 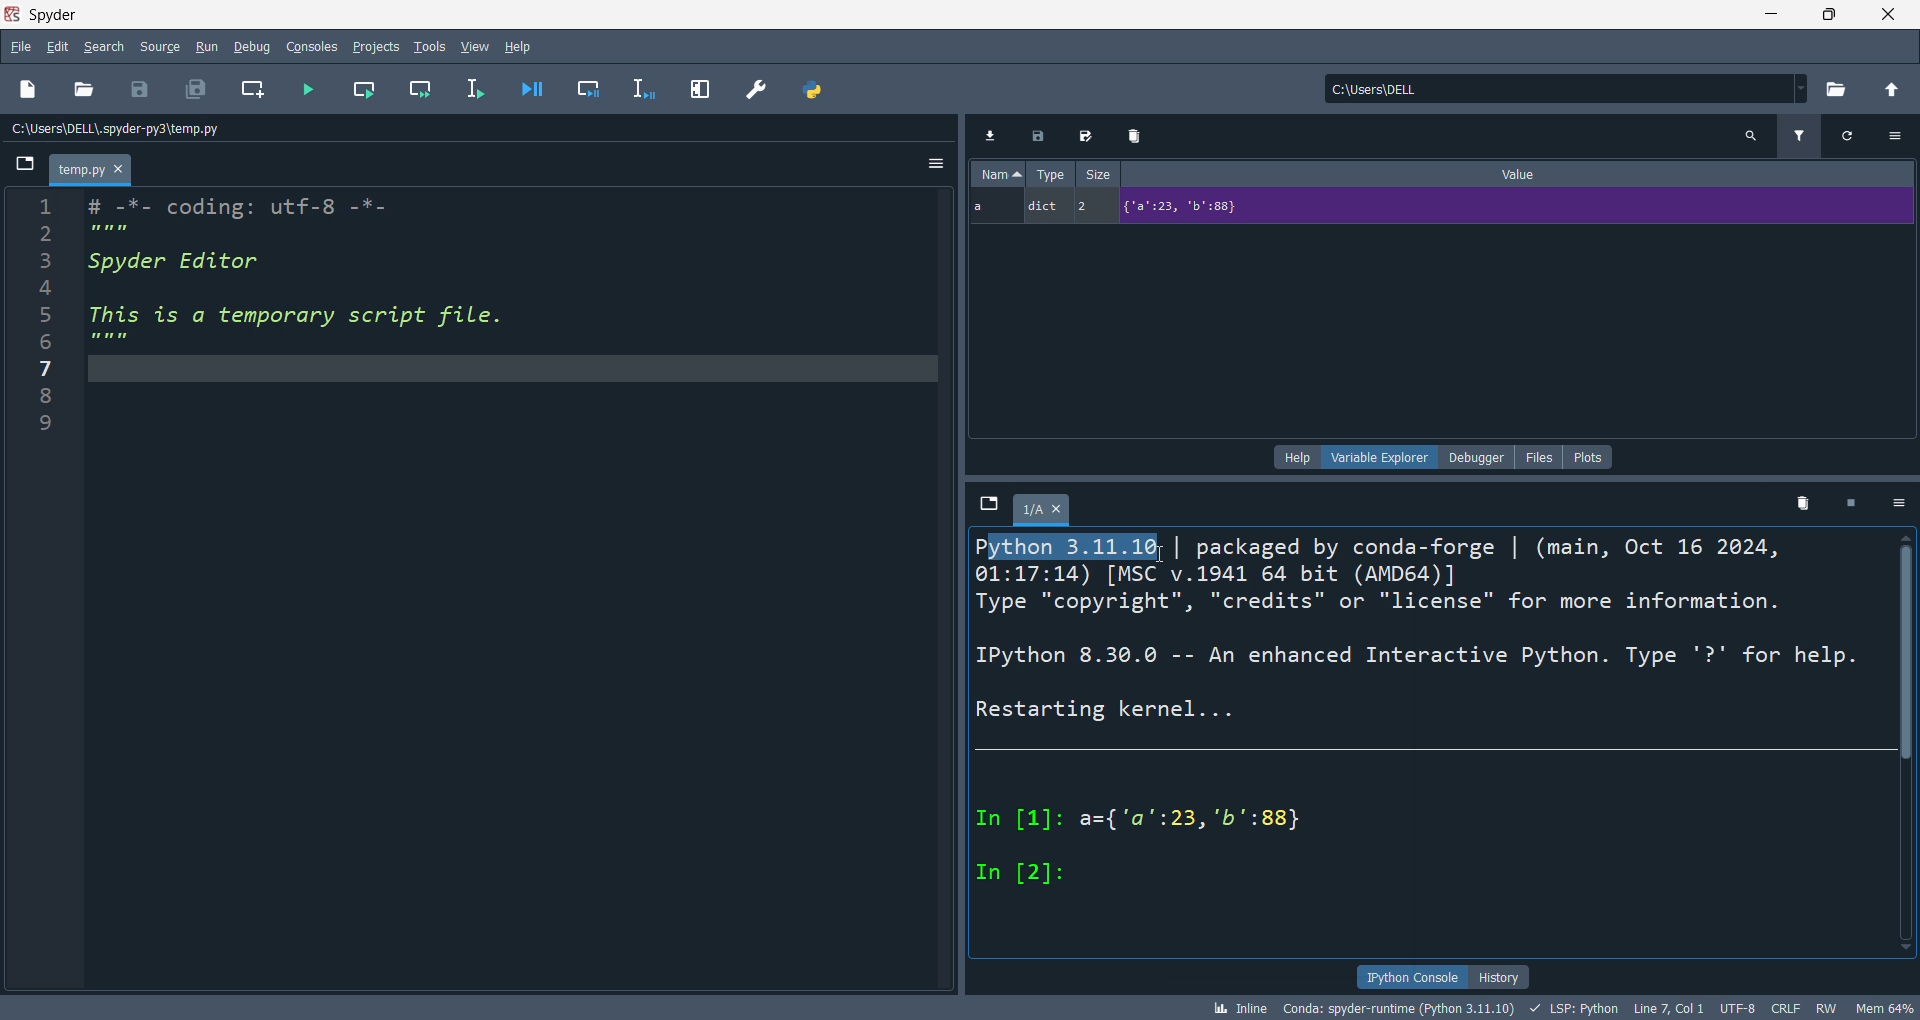 What do you see at coordinates (1394, 1010) in the screenshot?
I see `conda: spyder-runtime (Python 3.11.10)` at bounding box center [1394, 1010].